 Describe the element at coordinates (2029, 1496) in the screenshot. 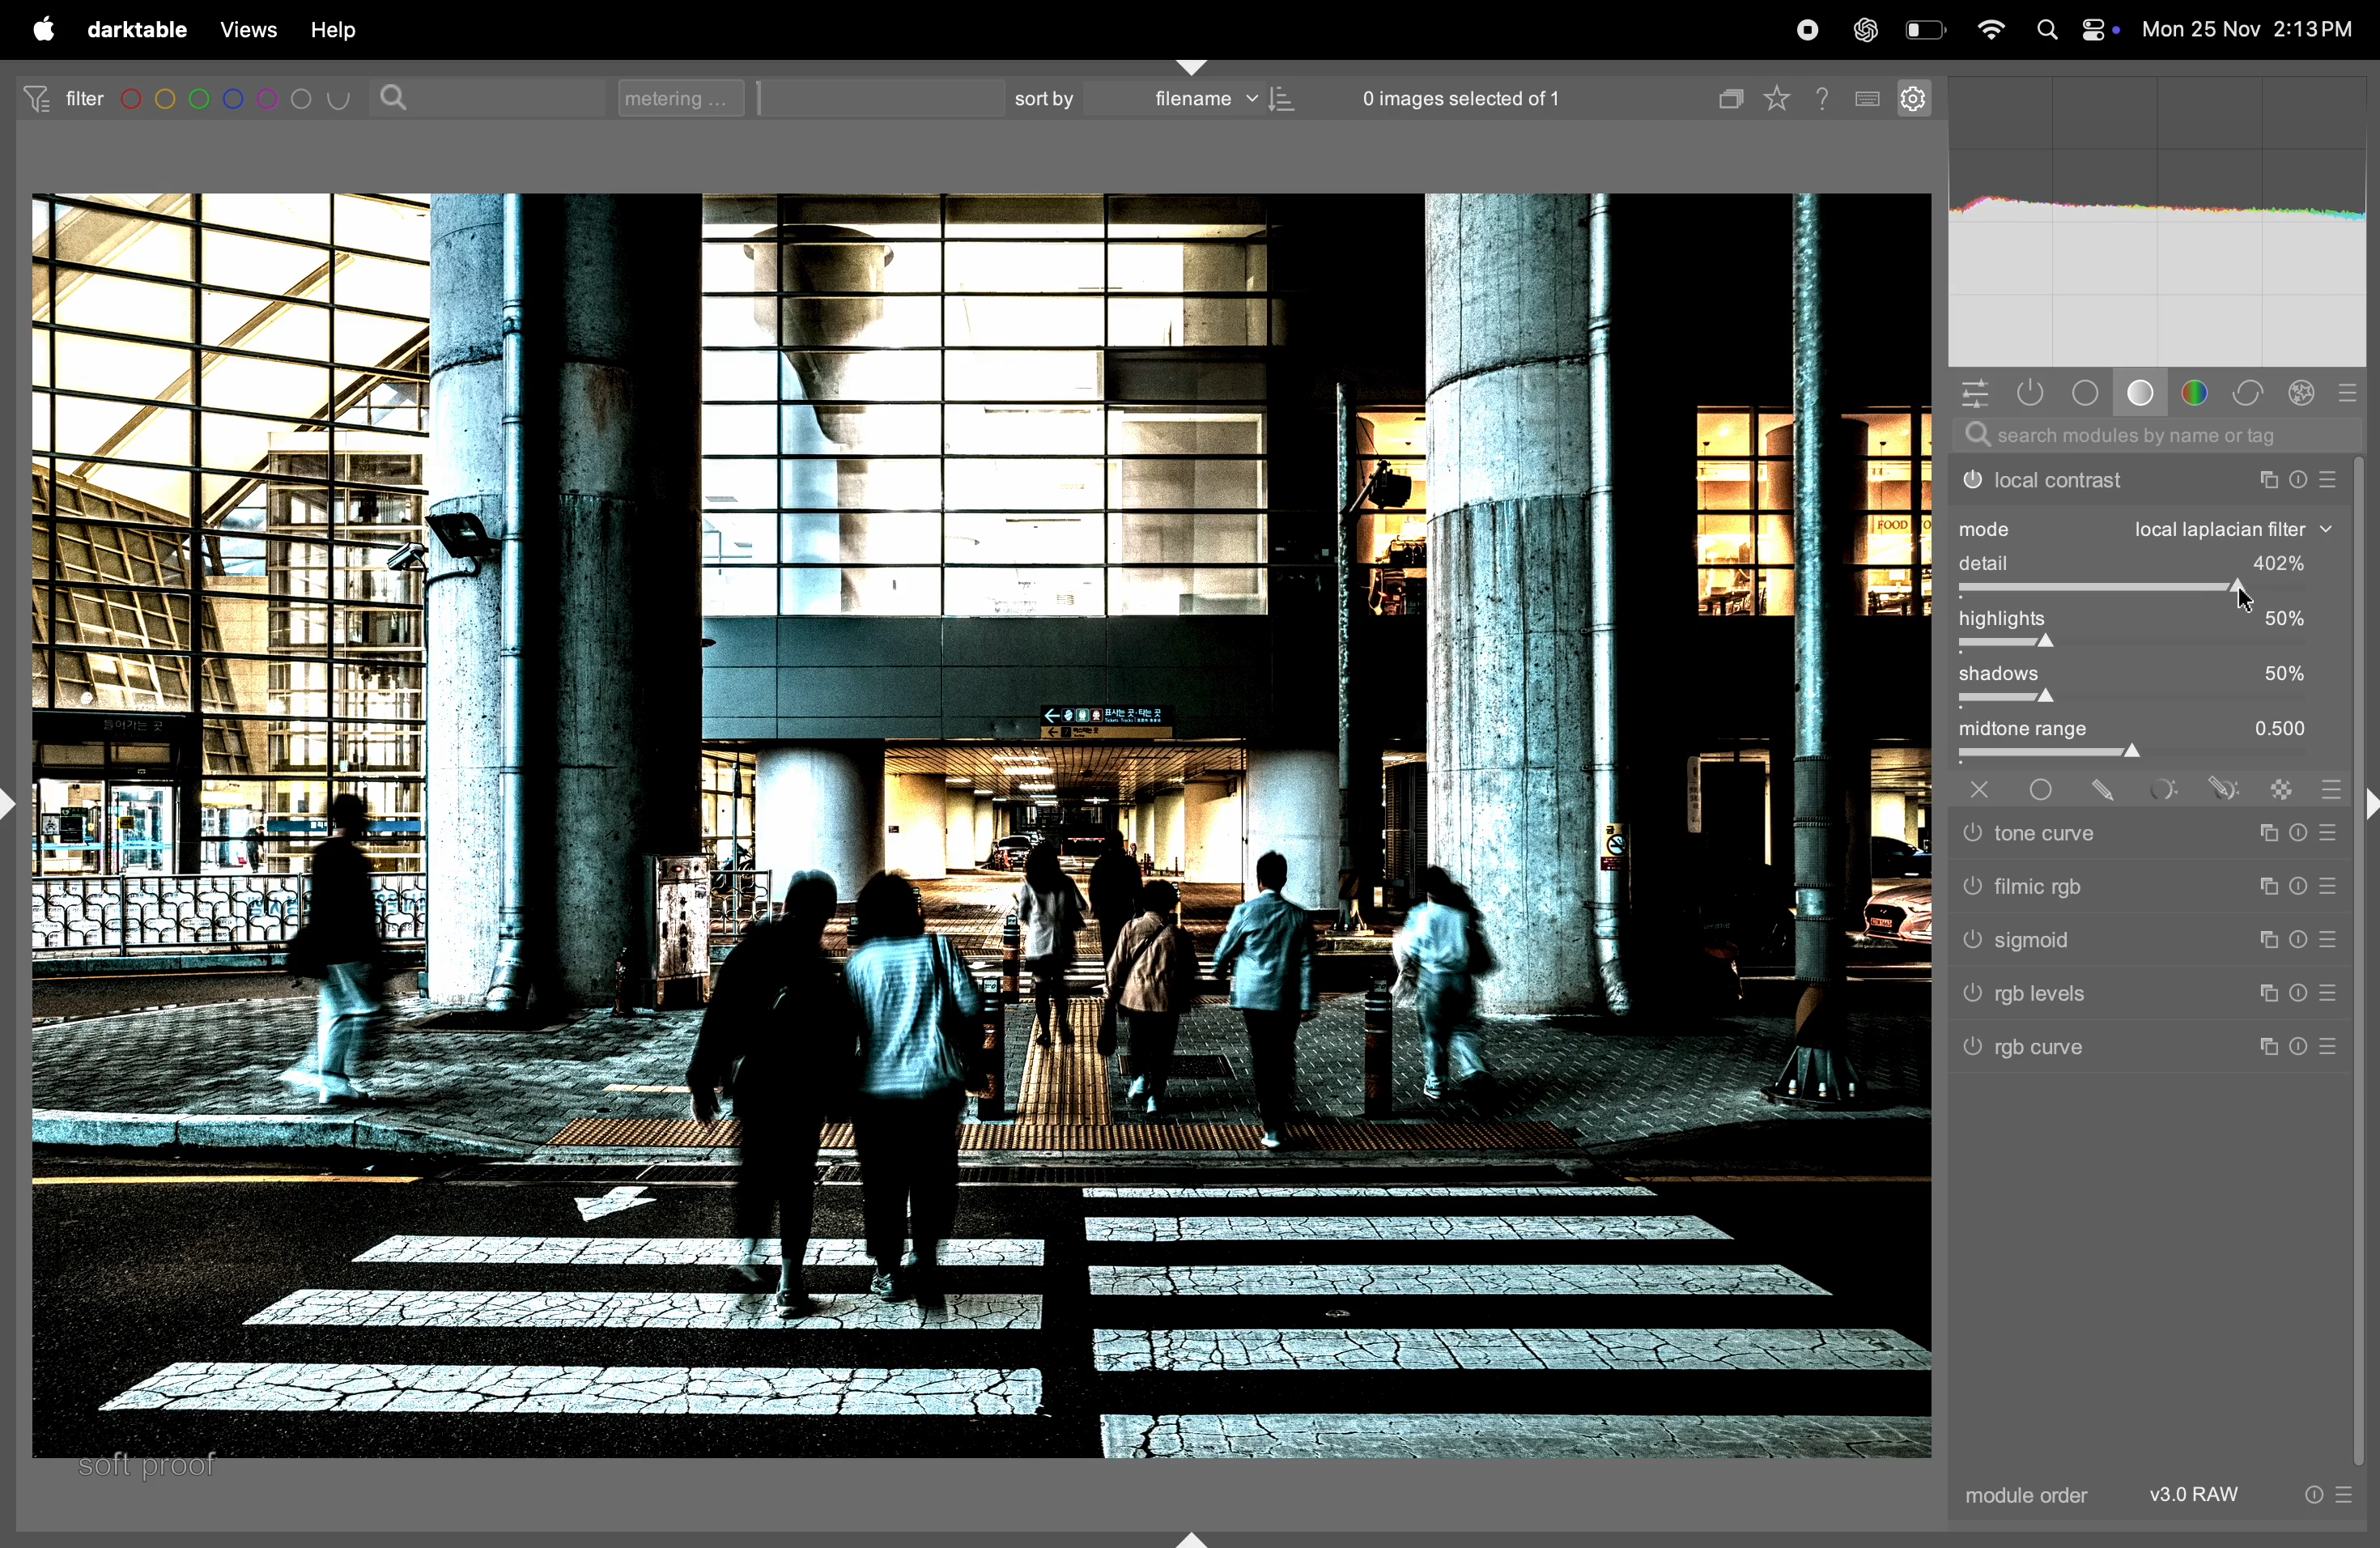

I see `module order` at that location.